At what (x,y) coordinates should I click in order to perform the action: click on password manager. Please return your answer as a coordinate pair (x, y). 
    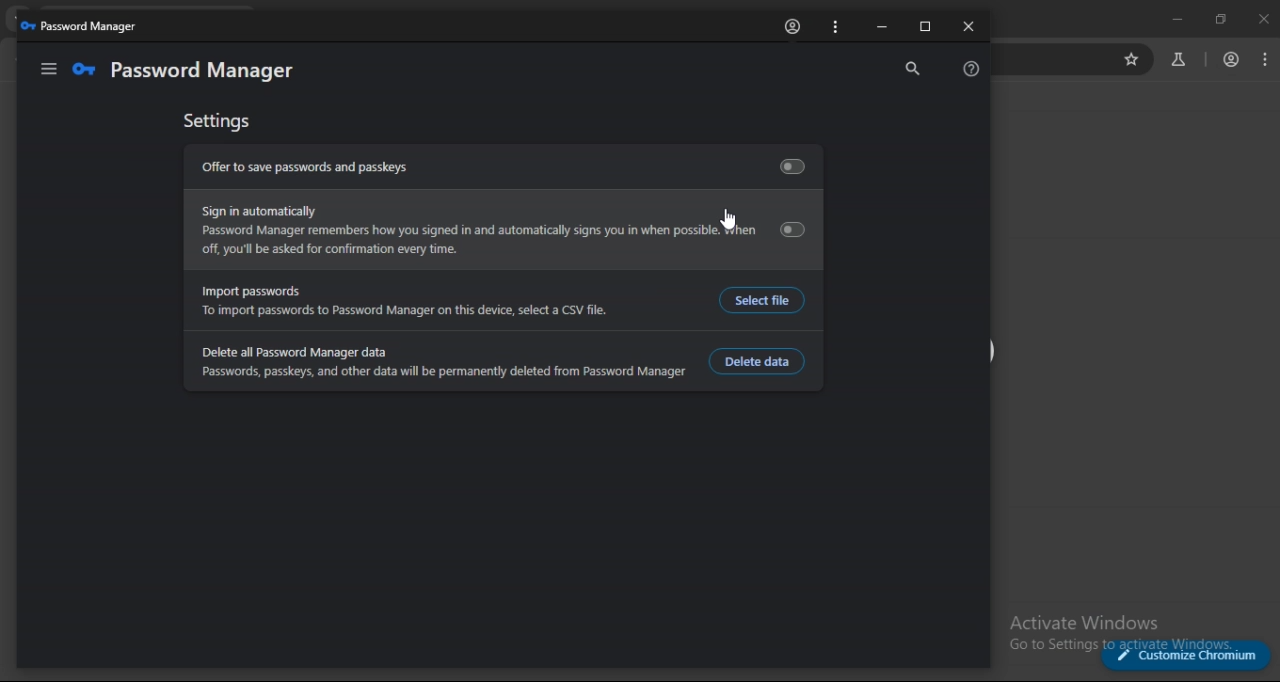
    Looking at the image, I should click on (80, 26).